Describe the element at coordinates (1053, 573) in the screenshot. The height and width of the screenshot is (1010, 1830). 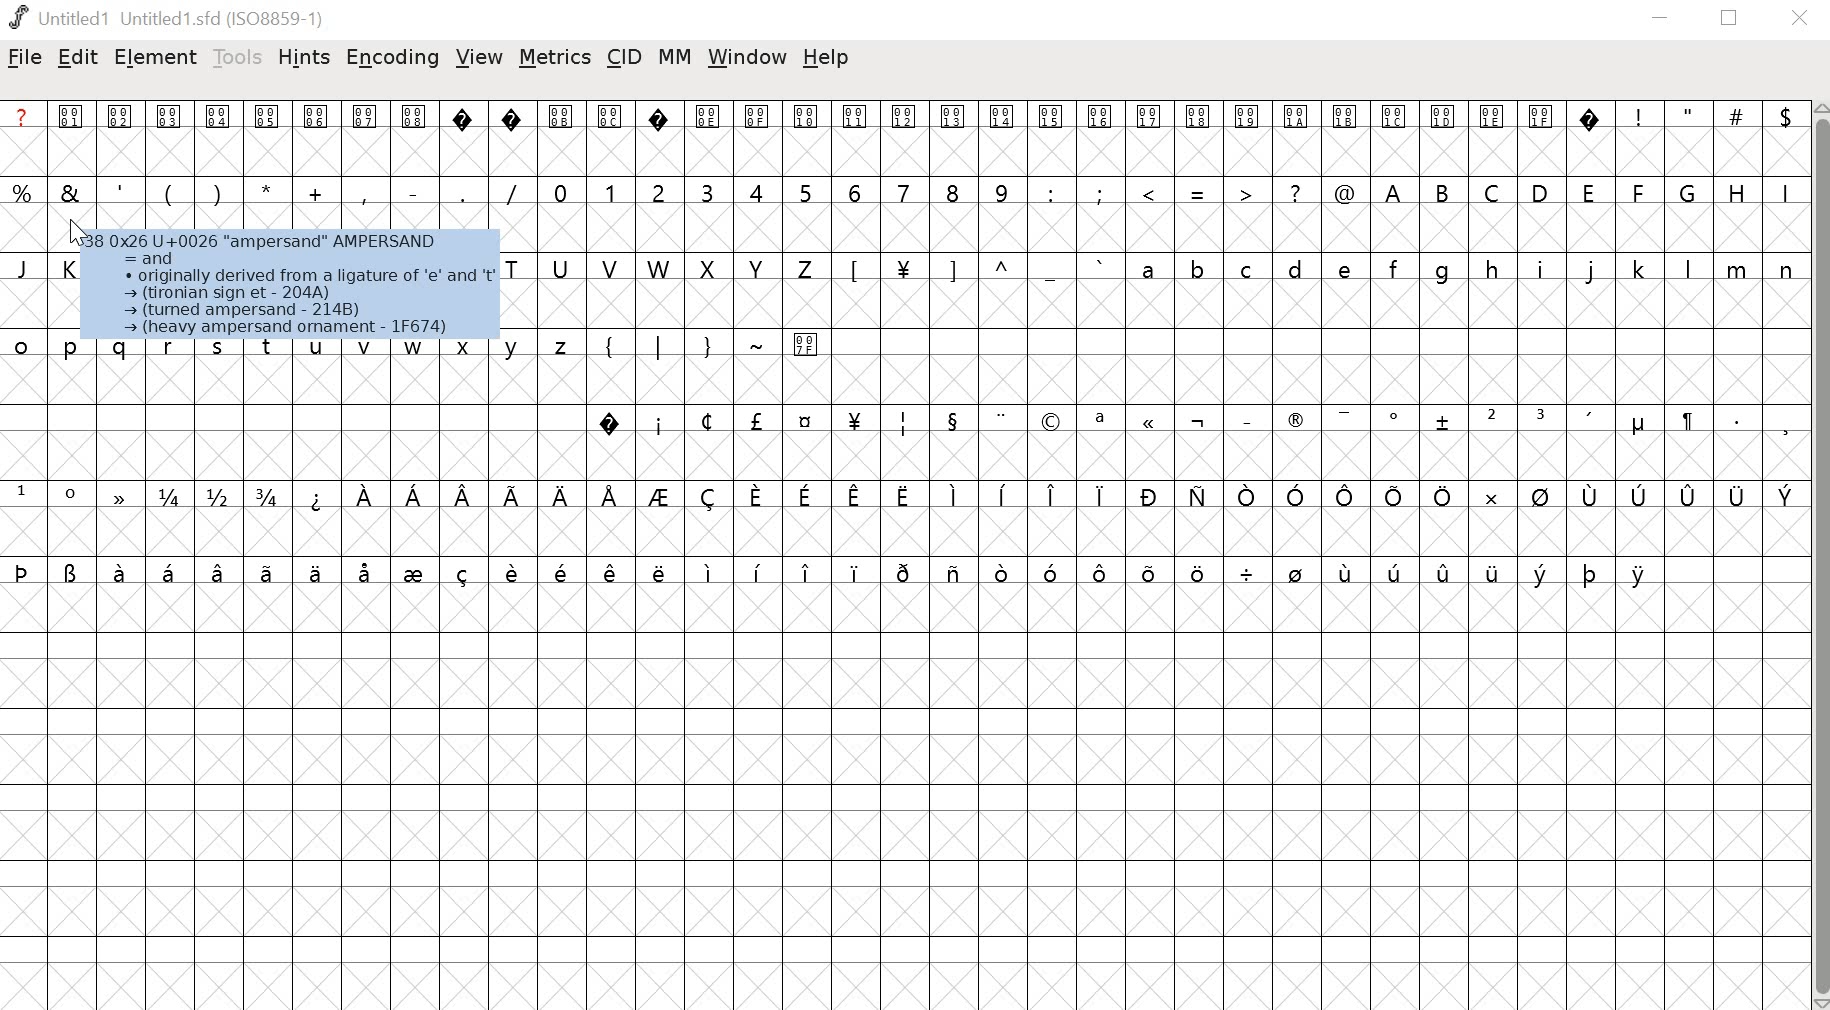
I see `symbol` at that location.